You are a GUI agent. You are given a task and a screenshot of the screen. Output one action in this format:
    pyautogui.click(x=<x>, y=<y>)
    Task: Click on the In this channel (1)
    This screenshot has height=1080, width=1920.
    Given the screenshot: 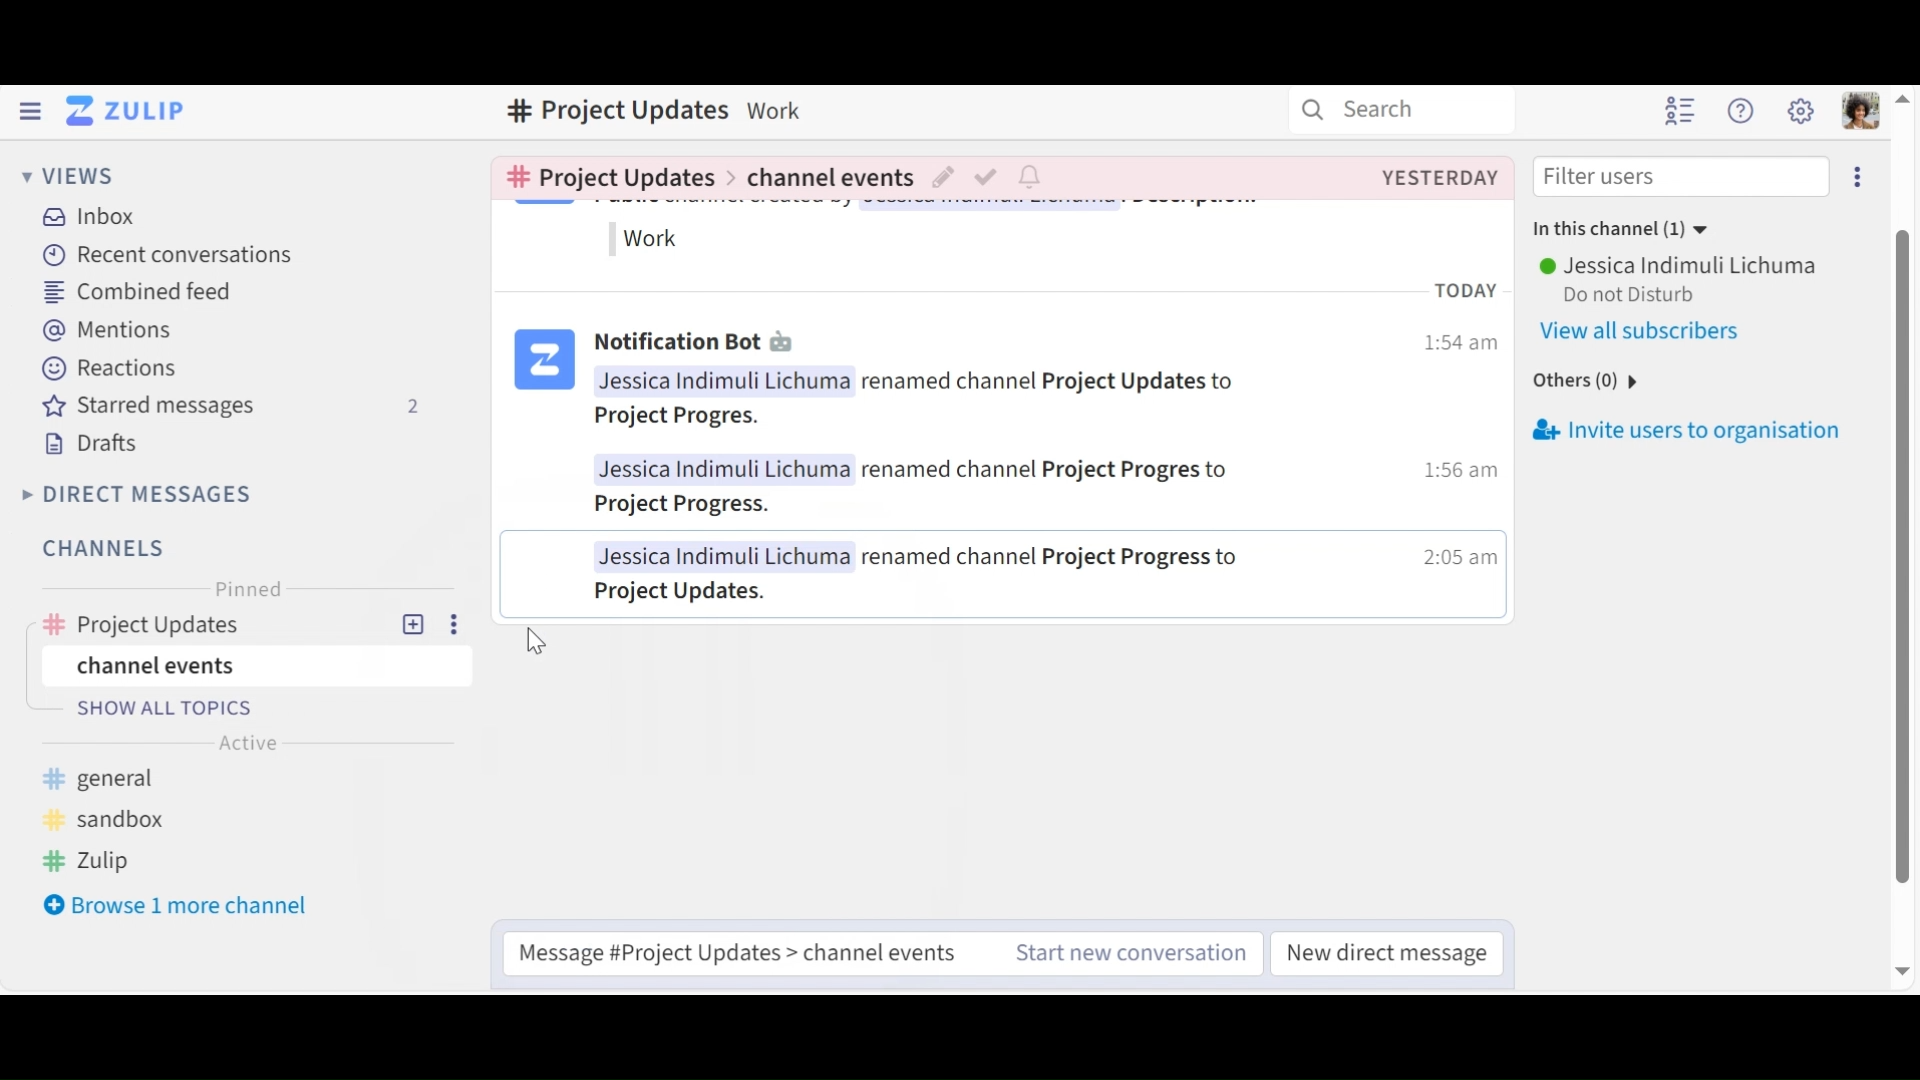 What is the action you would take?
    pyautogui.click(x=1613, y=230)
    